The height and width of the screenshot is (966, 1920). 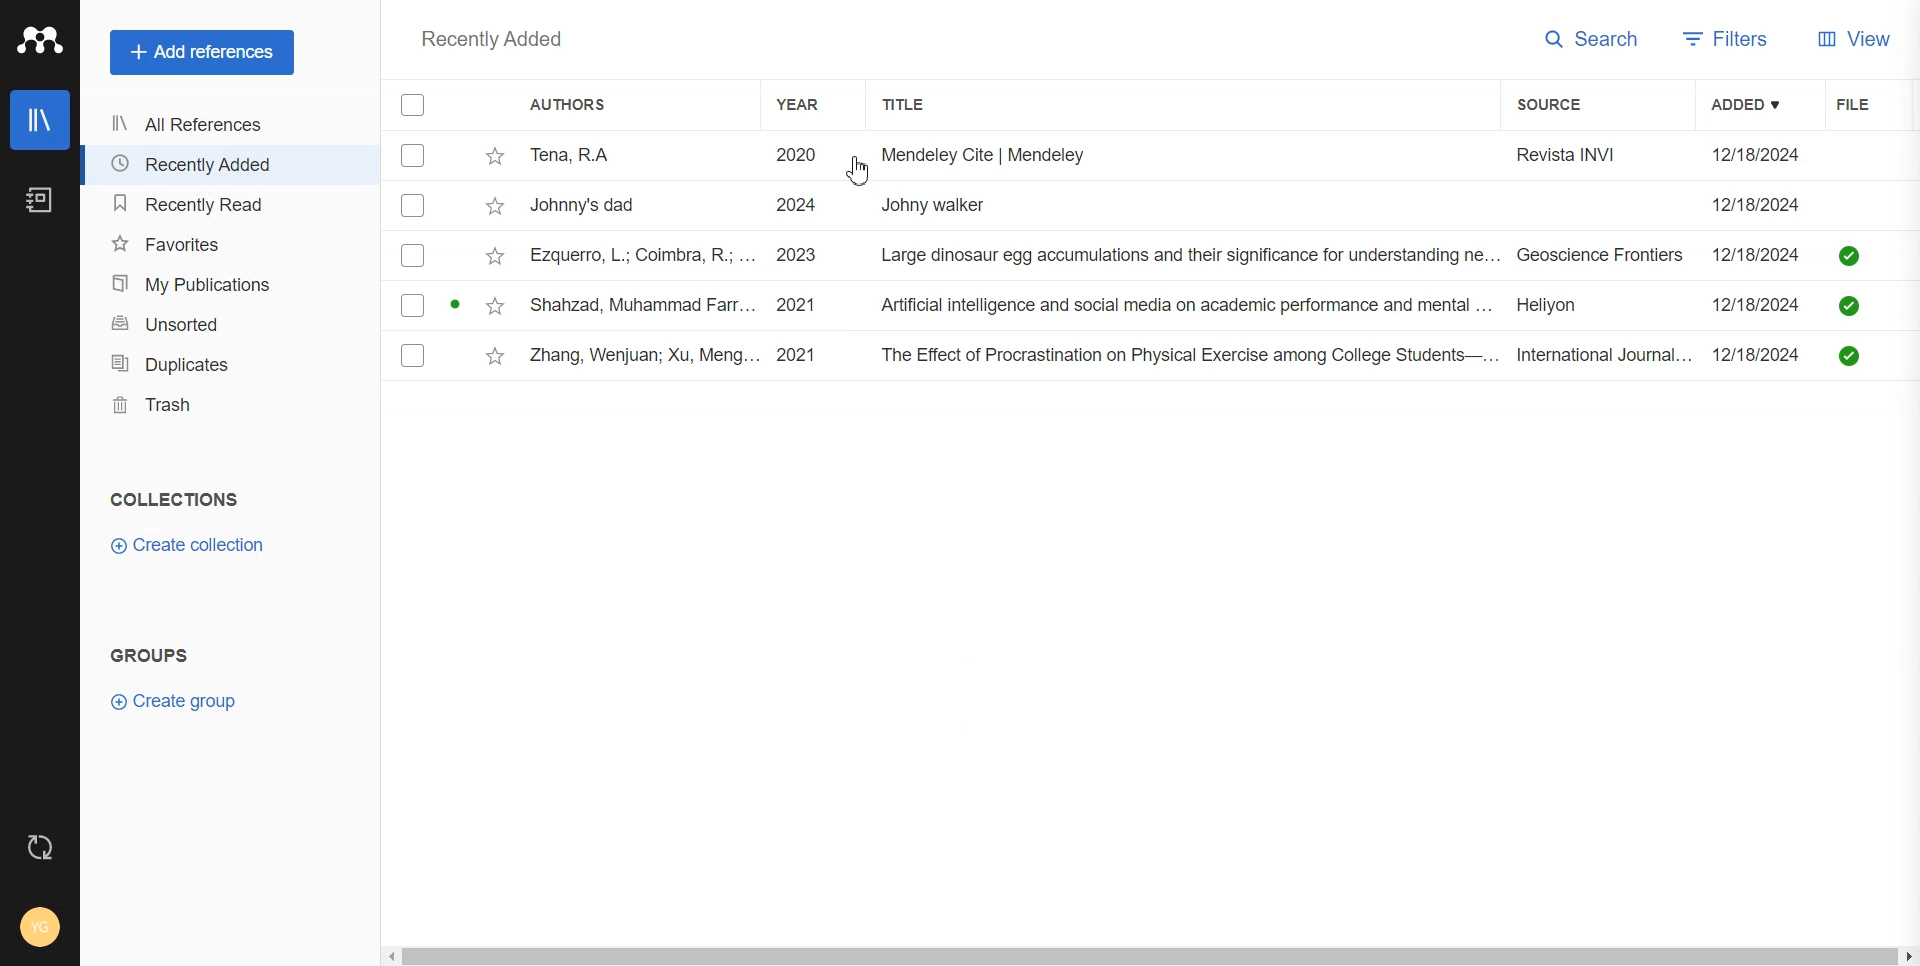 What do you see at coordinates (189, 546) in the screenshot?
I see `Create Collection` at bounding box center [189, 546].